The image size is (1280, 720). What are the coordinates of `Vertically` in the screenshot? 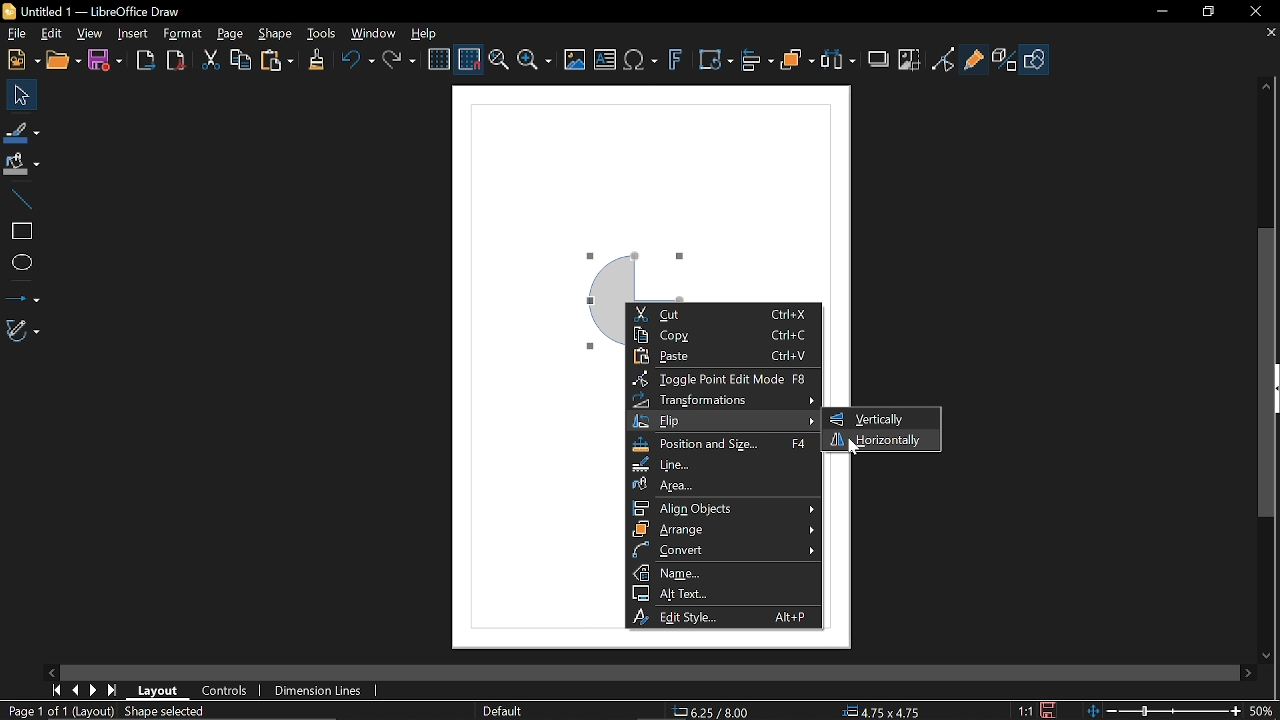 It's located at (870, 419).